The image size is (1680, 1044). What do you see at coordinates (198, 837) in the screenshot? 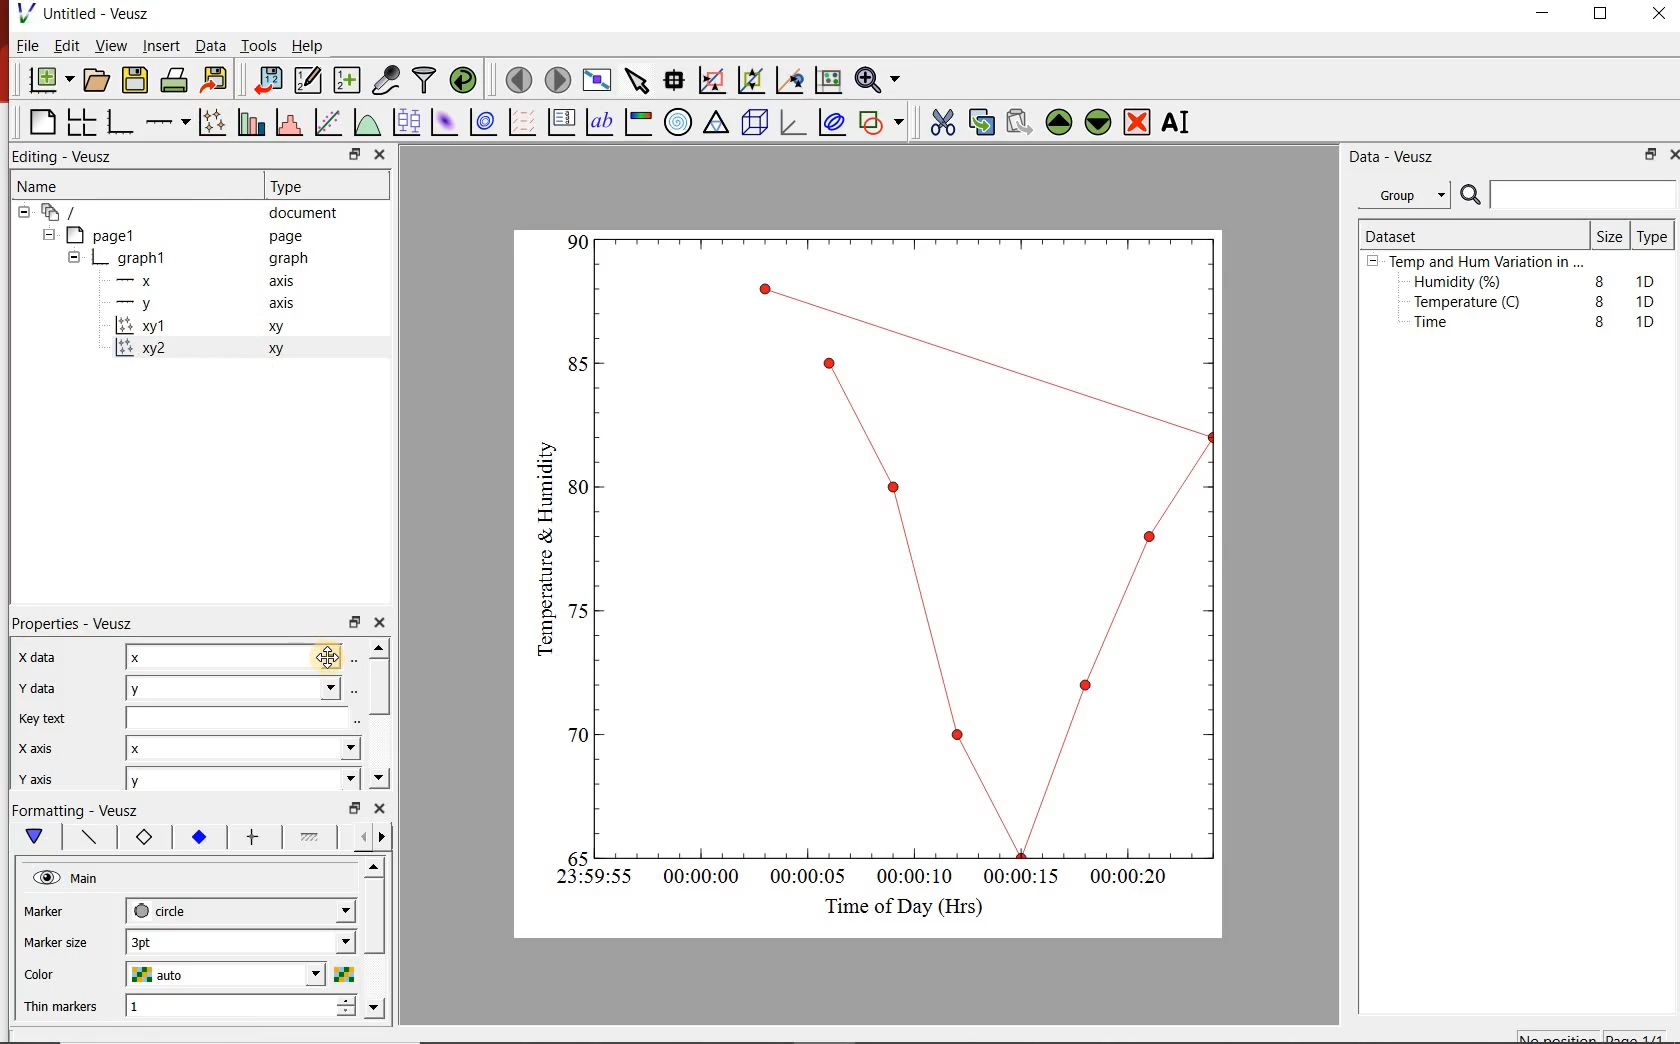
I see `marker fill` at bounding box center [198, 837].